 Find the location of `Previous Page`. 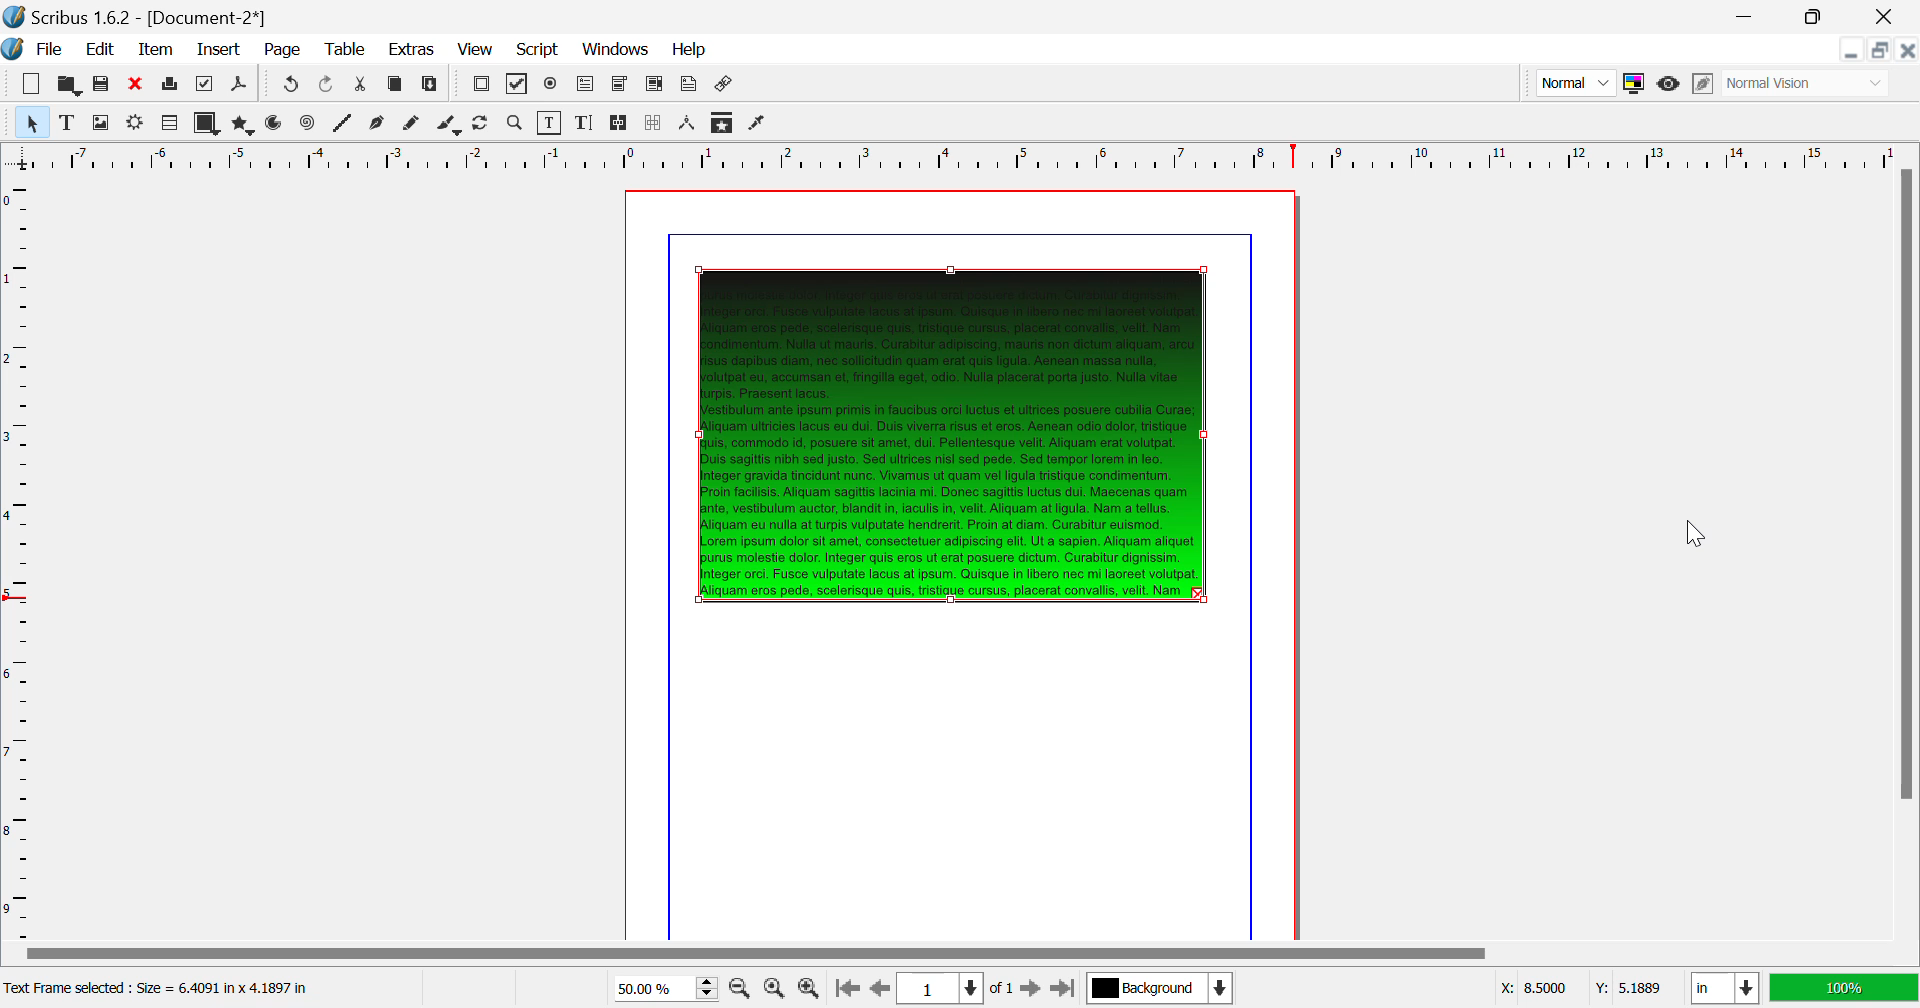

Previous Page is located at coordinates (878, 989).